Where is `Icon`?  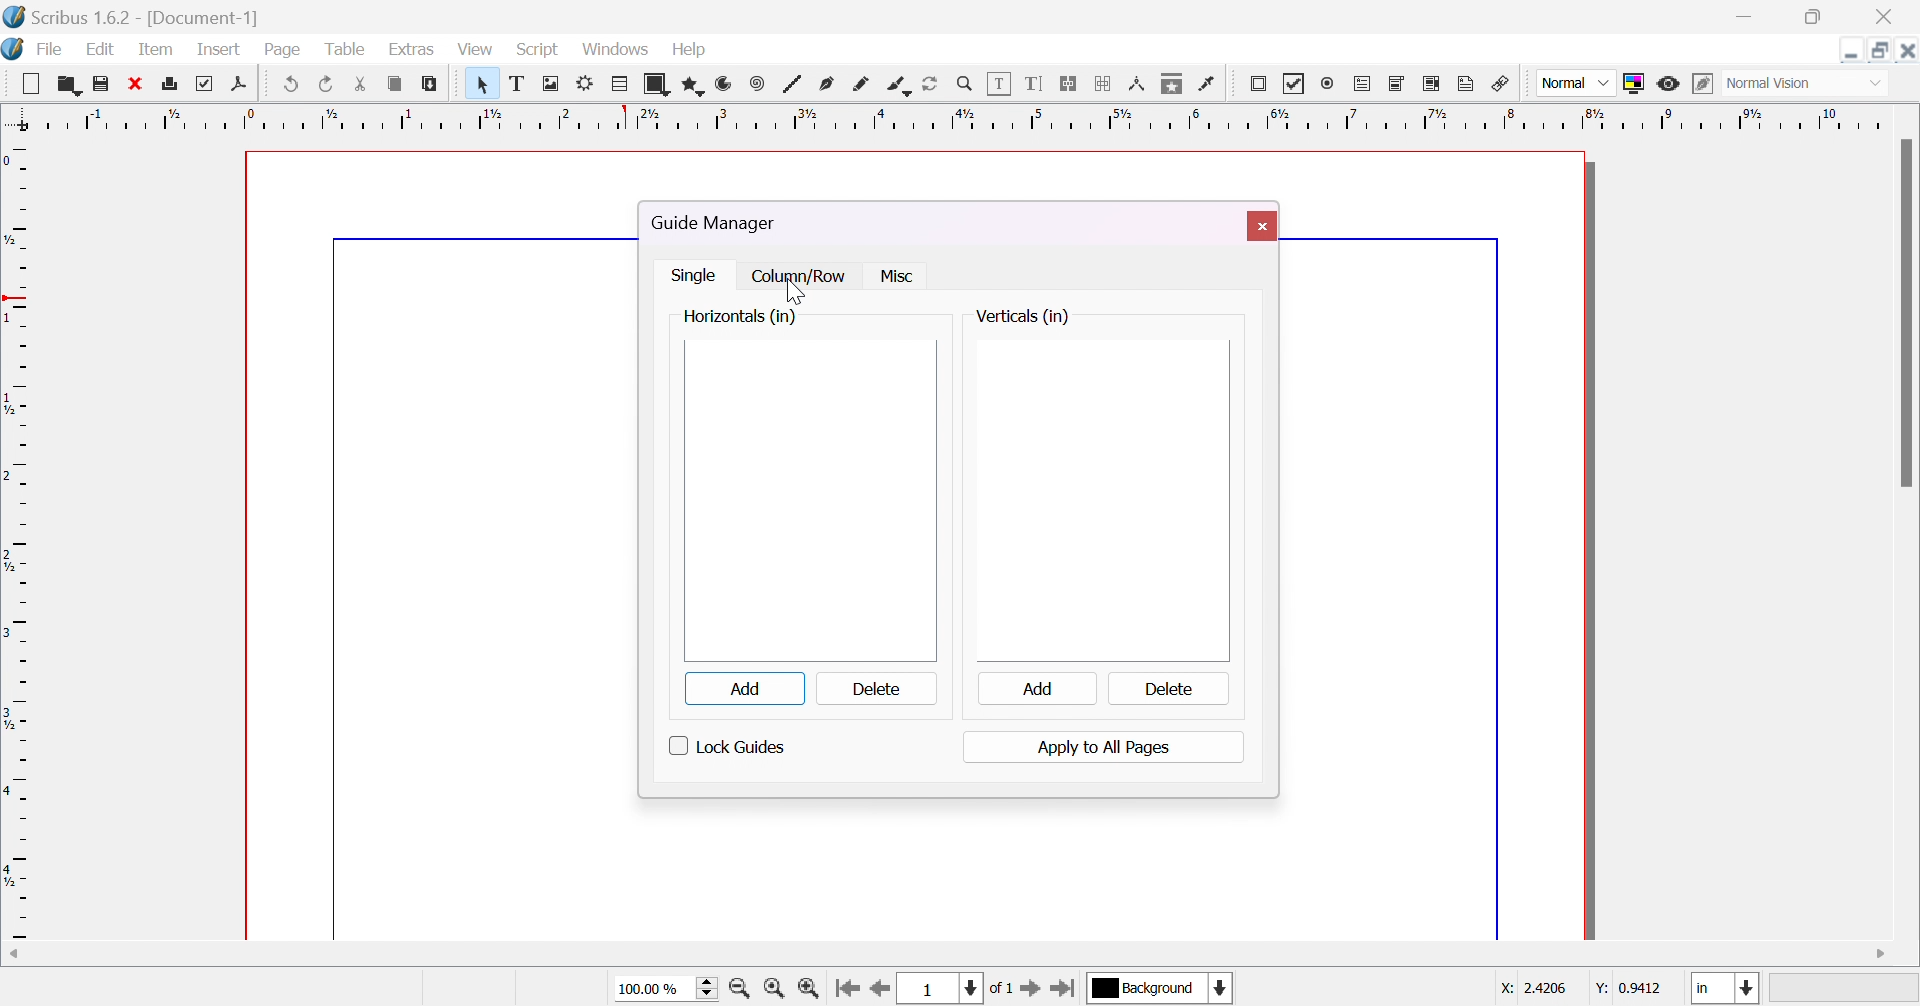
Icon is located at coordinates (14, 49).